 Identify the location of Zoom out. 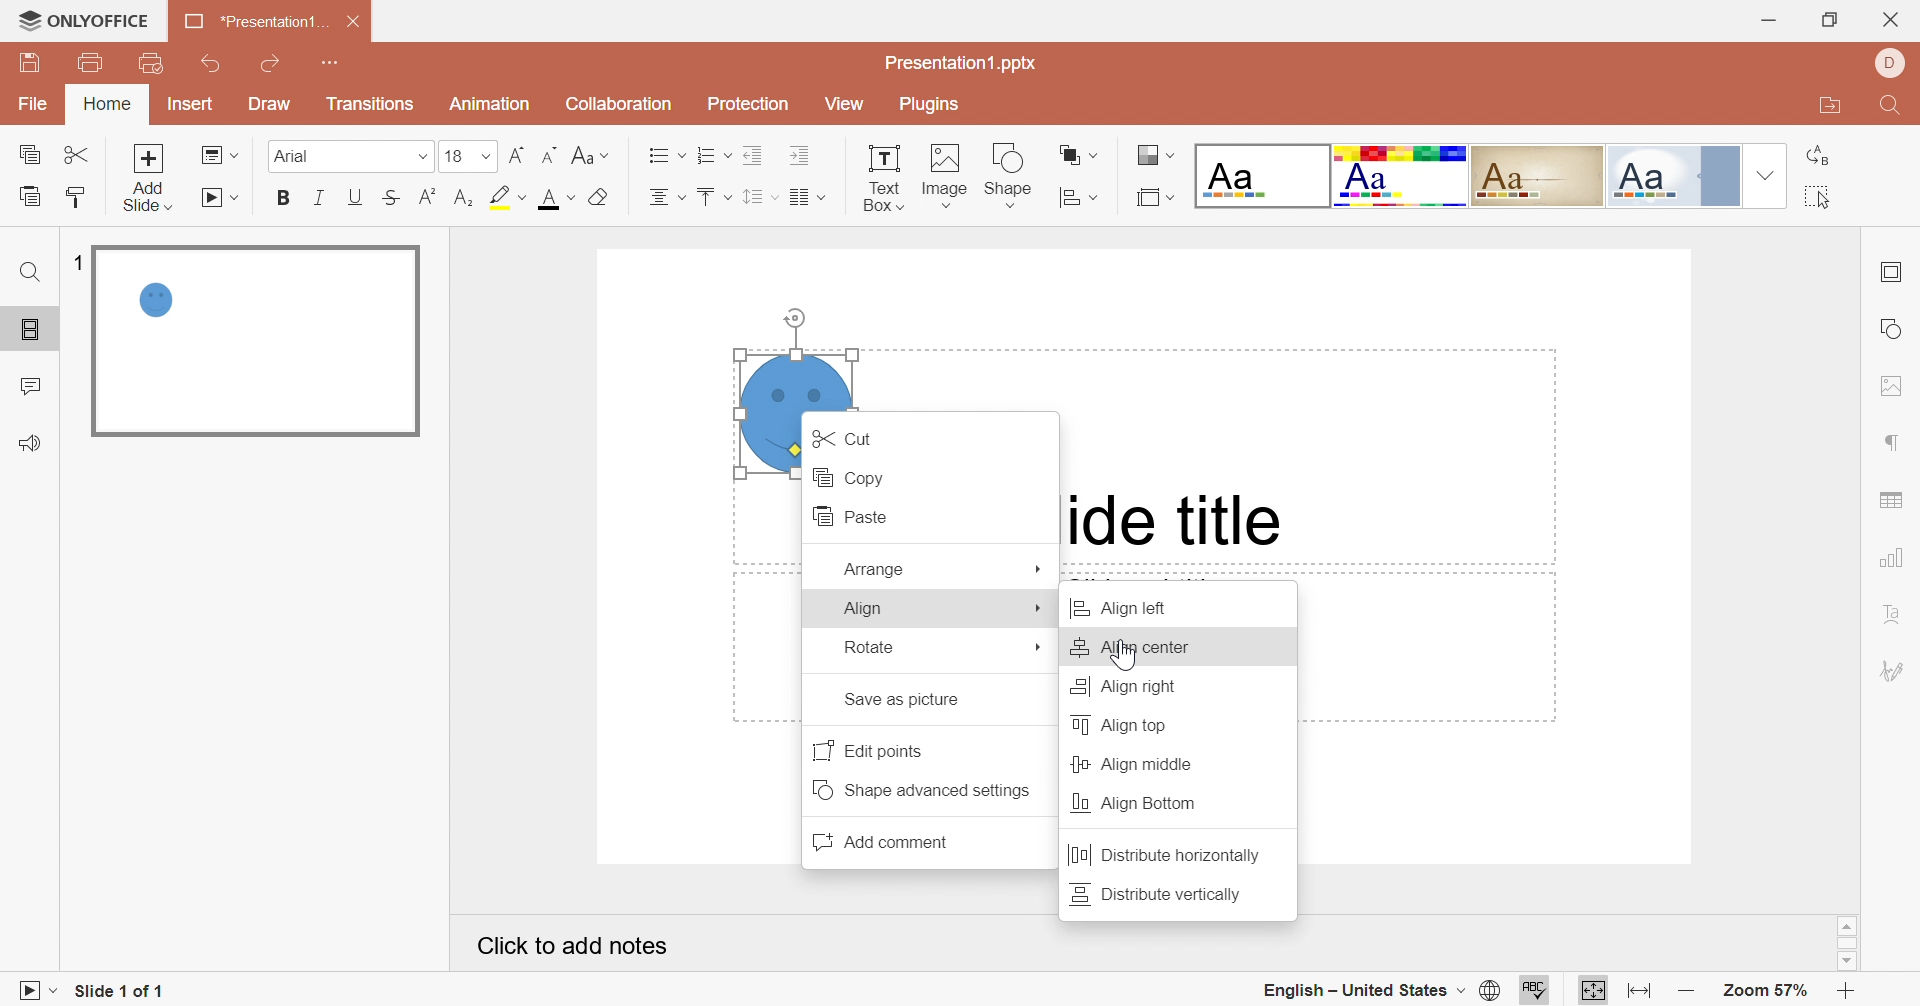
(1687, 992).